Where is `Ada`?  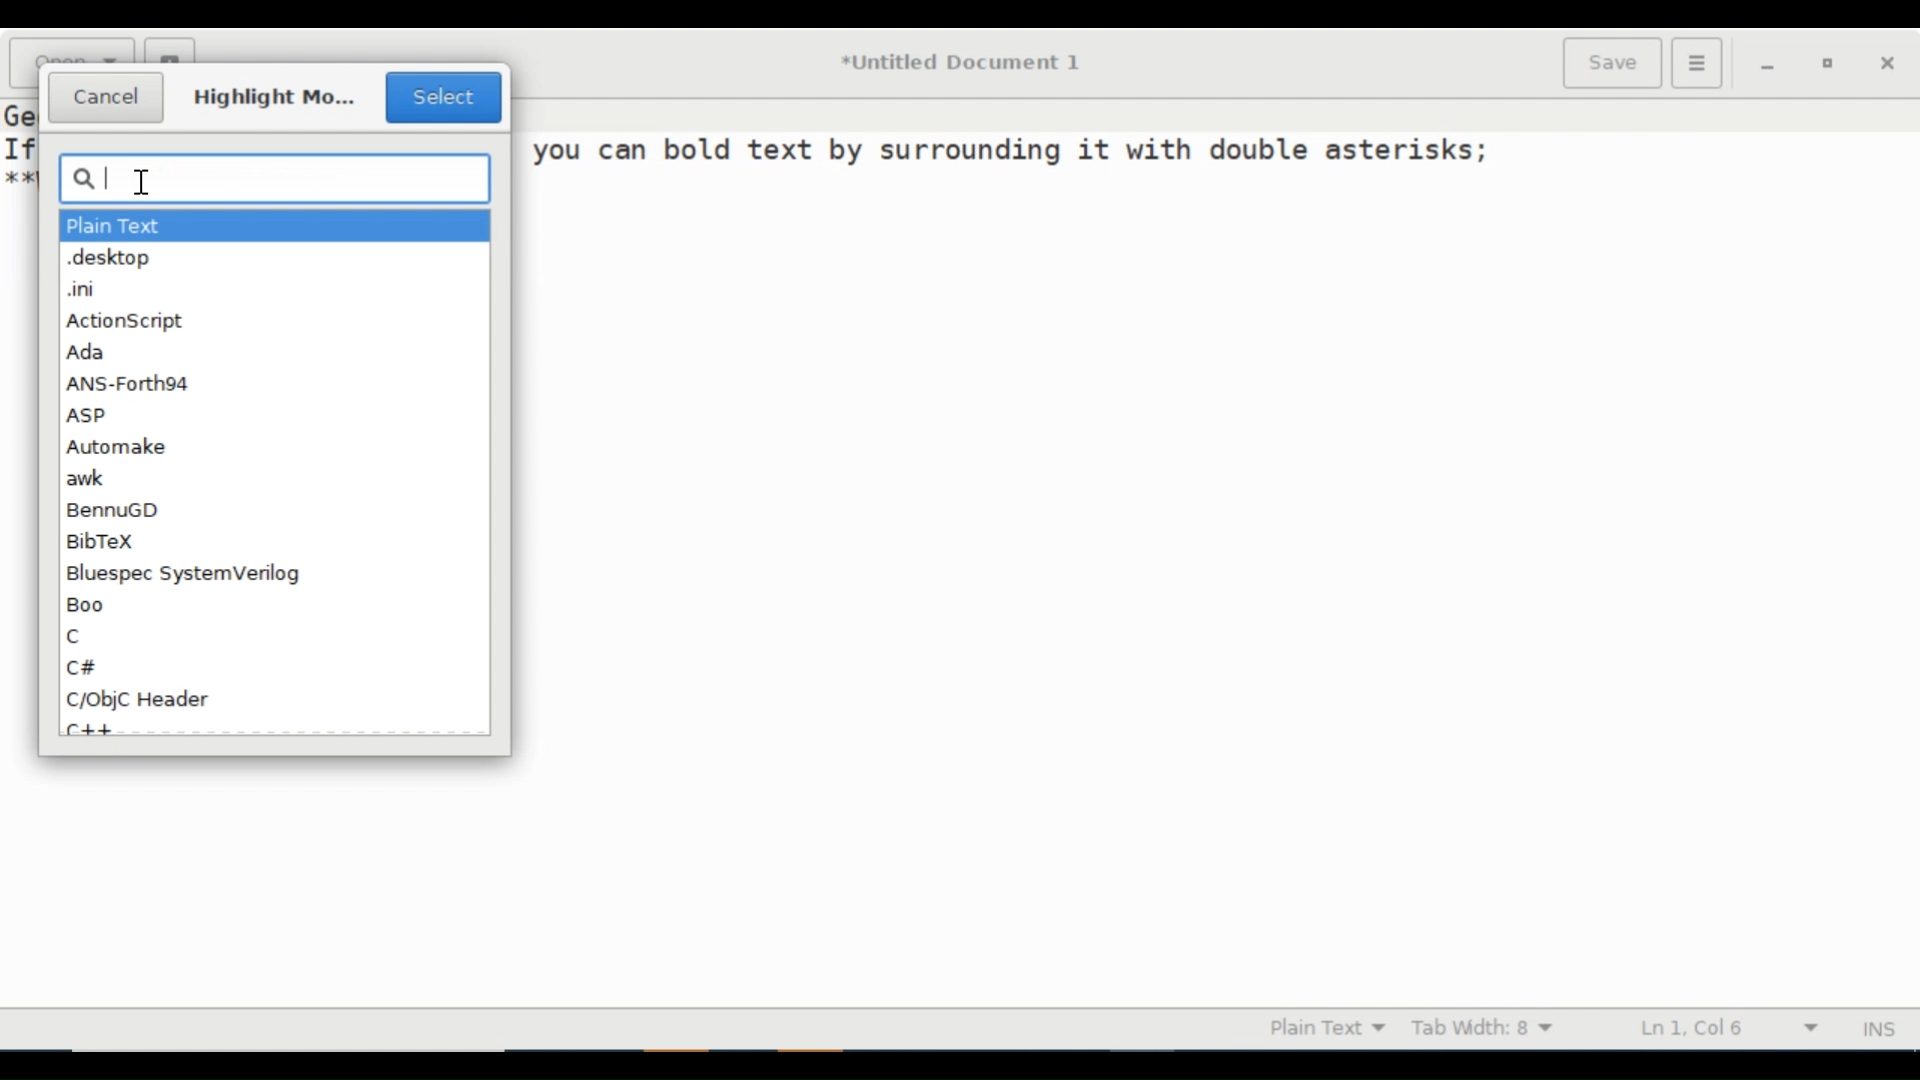
Ada is located at coordinates (89, 349).